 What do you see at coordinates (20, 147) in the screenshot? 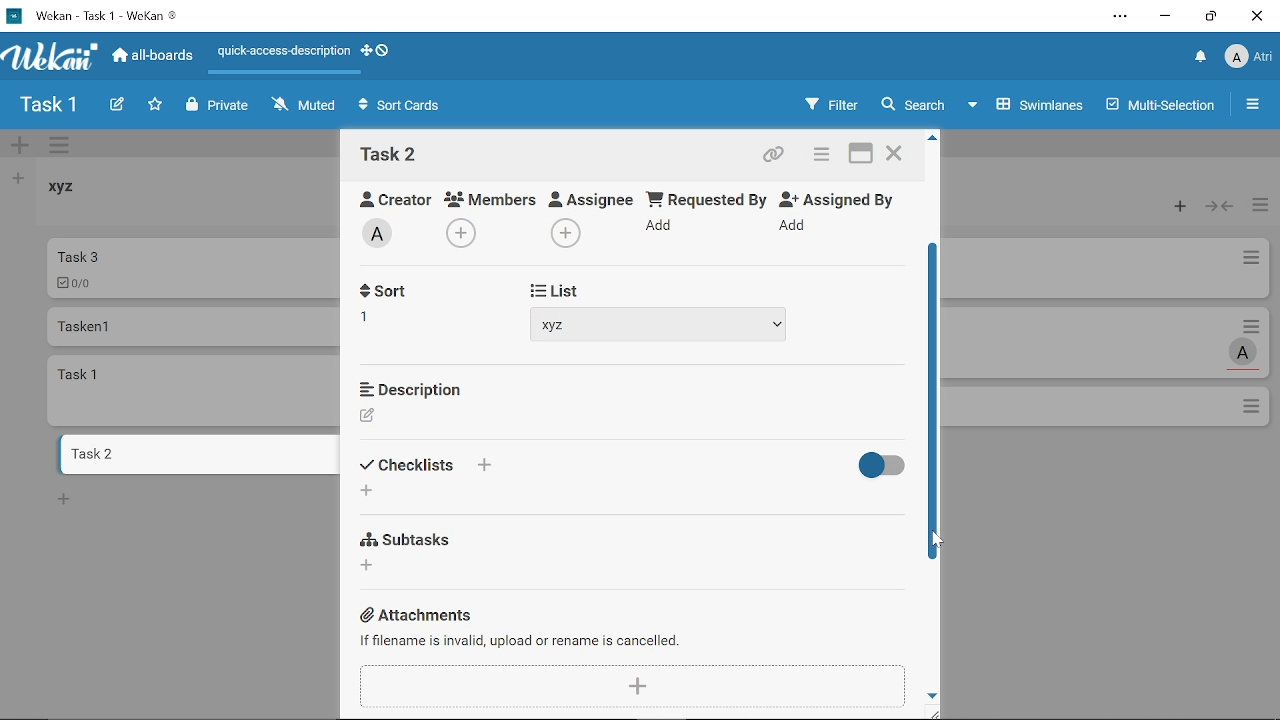
I see `Add swimlane` at bounding box center [20, 147].